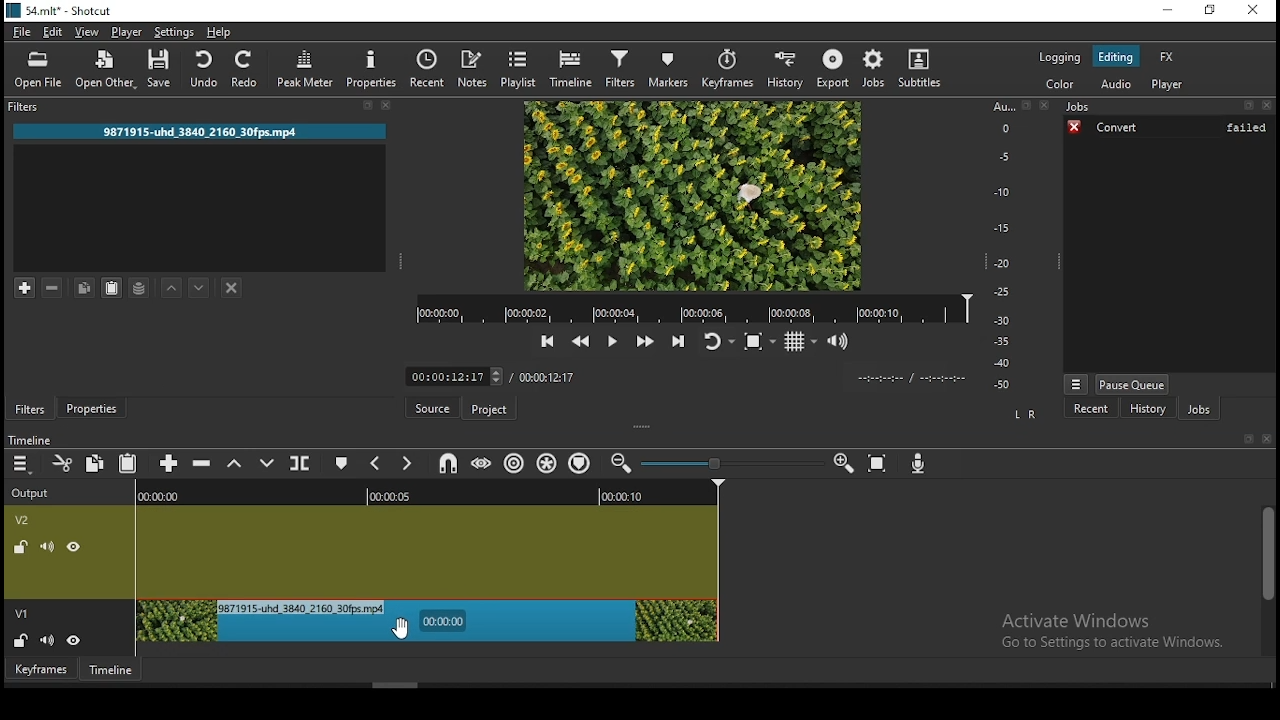 Image resolution: width=1280 pixels, height=720 pixels. What do you see at coordinates (874, 67) in the screenshot?
I see `jobs` at bounding box center [874, 67].